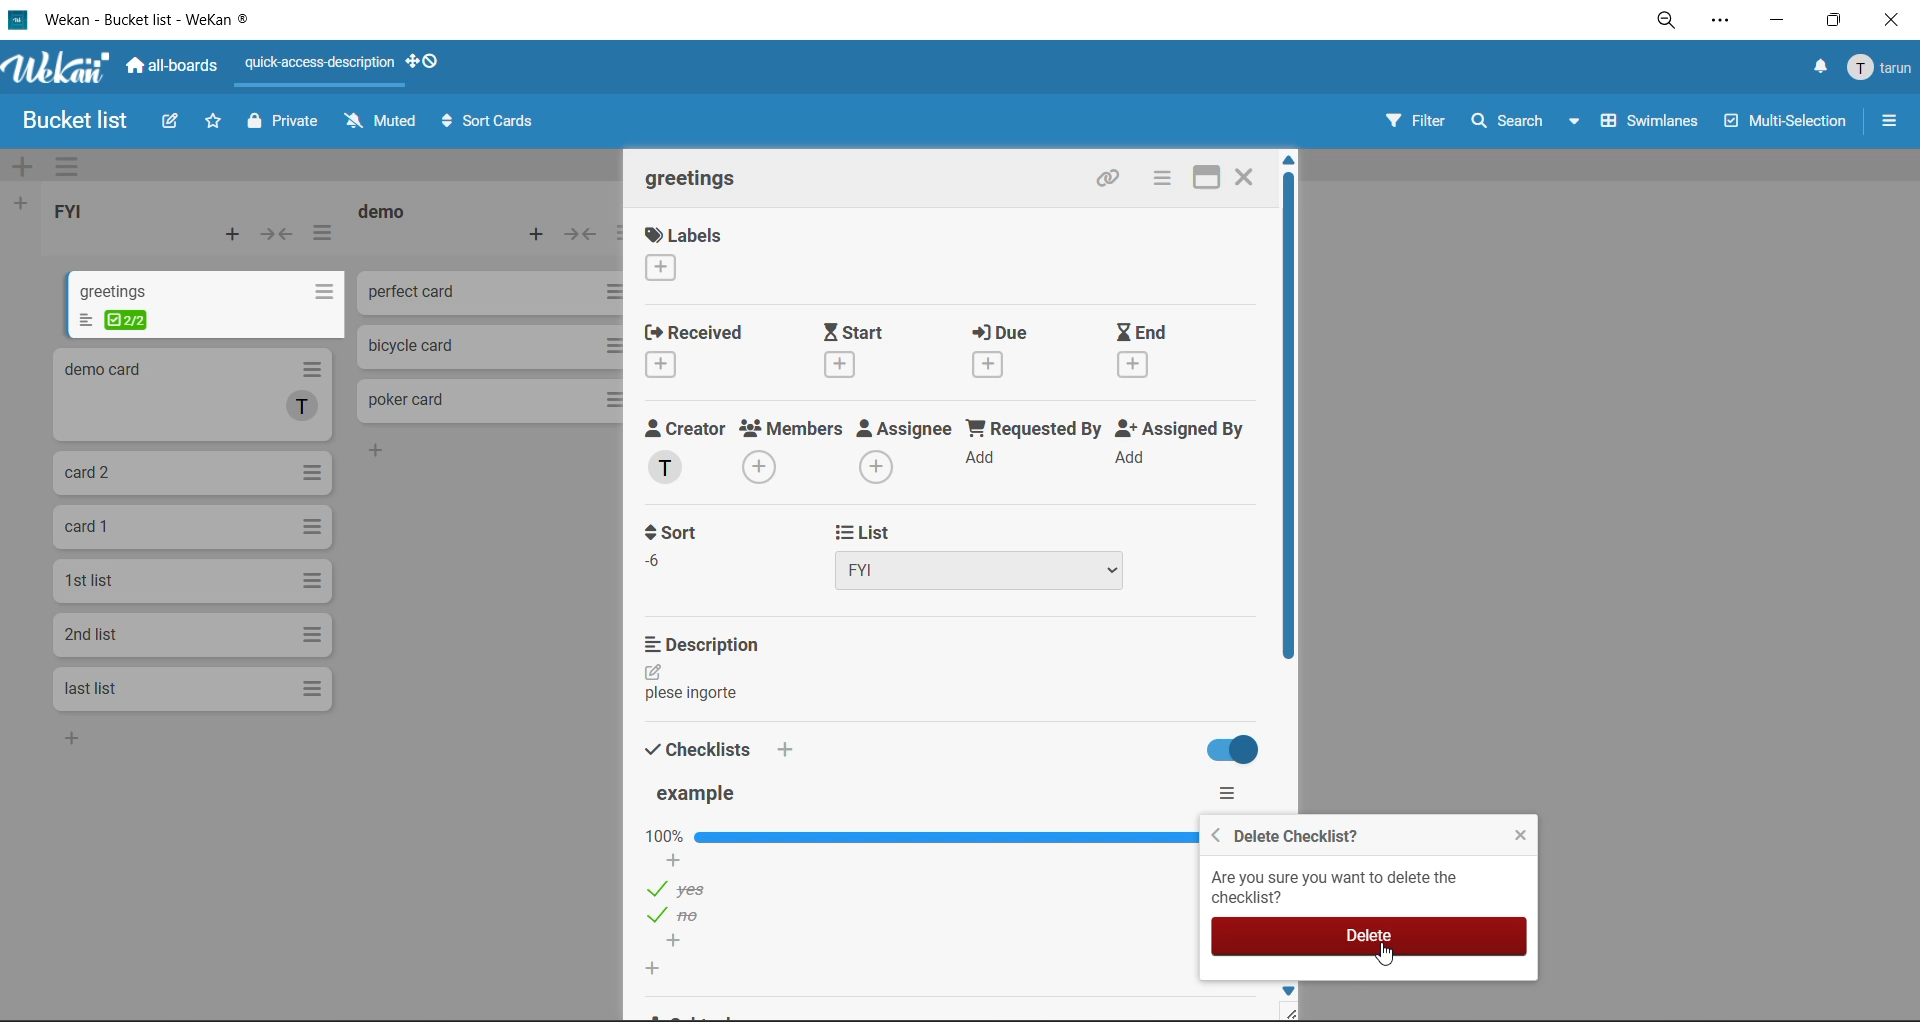 The height and width of the screenshot is (1022, 1920). What do you see at coordinates (1776, 18) in the screenshot?
I see `minimize` at bounding box center [1776, 18].